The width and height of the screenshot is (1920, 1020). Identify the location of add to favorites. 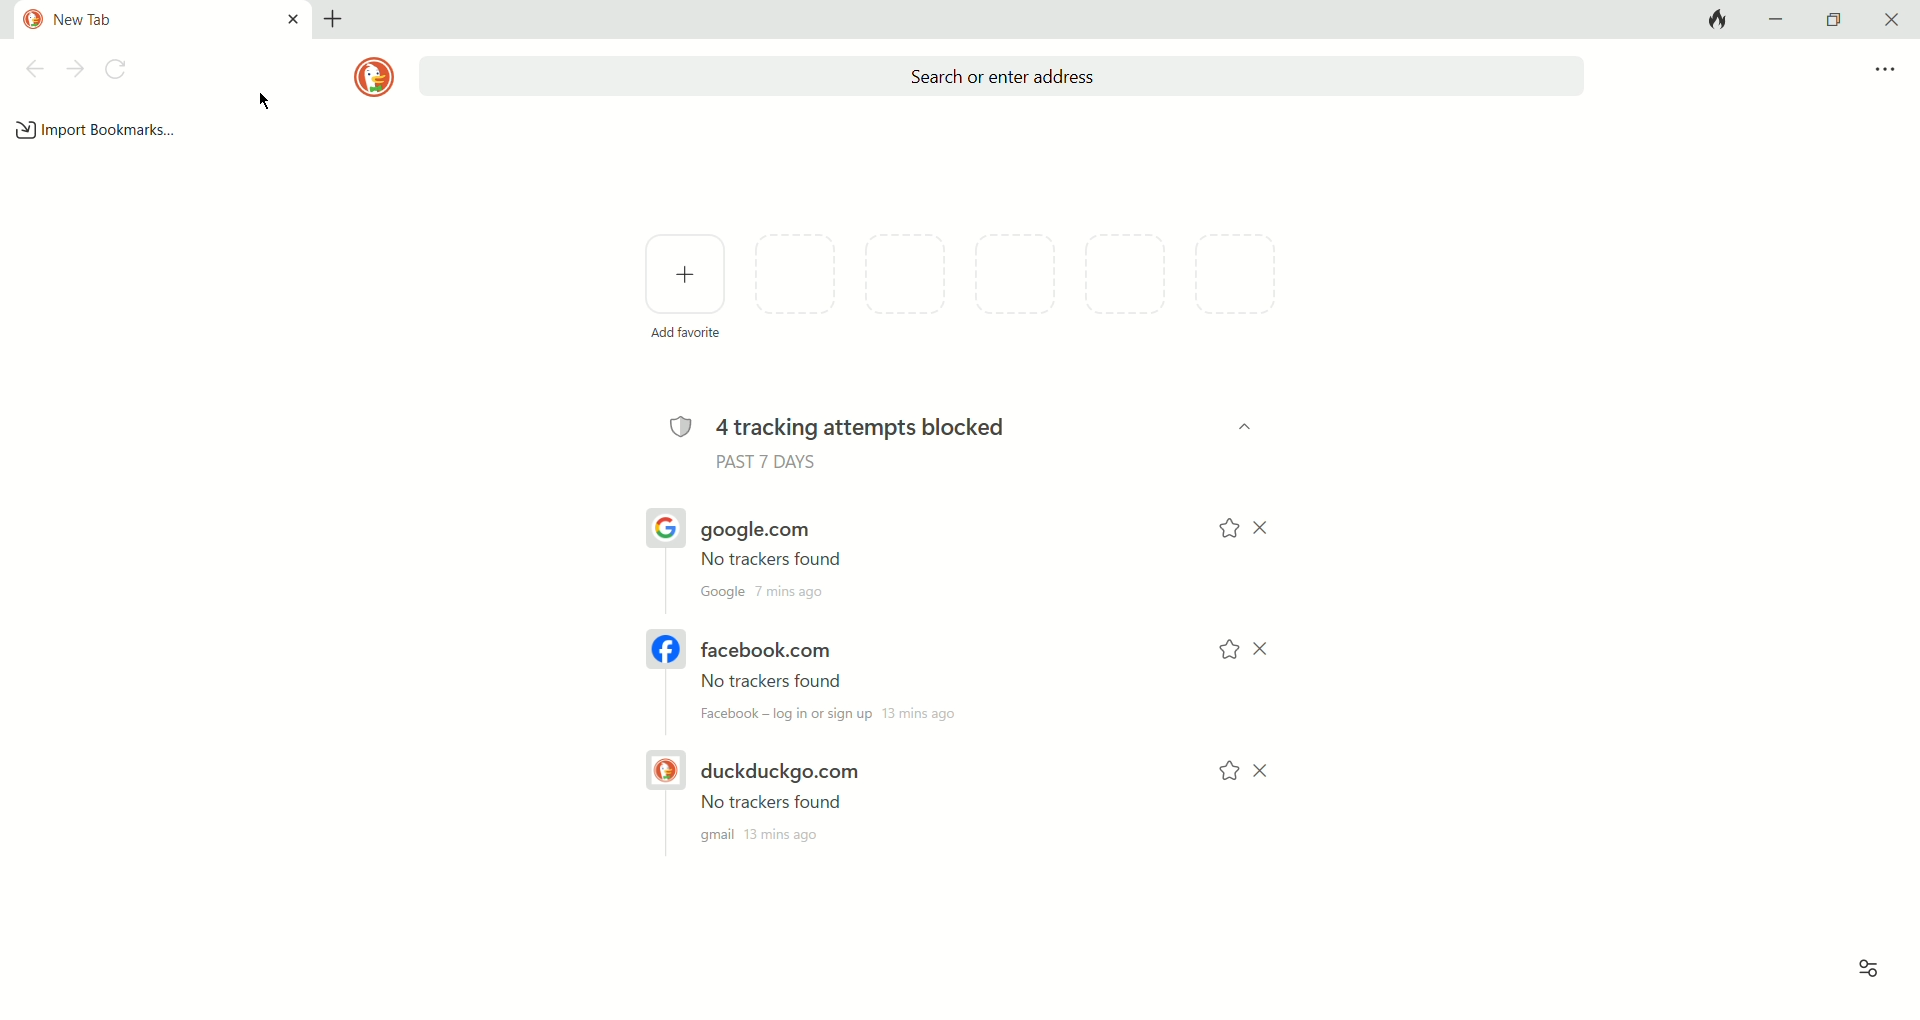
(1227, 529).